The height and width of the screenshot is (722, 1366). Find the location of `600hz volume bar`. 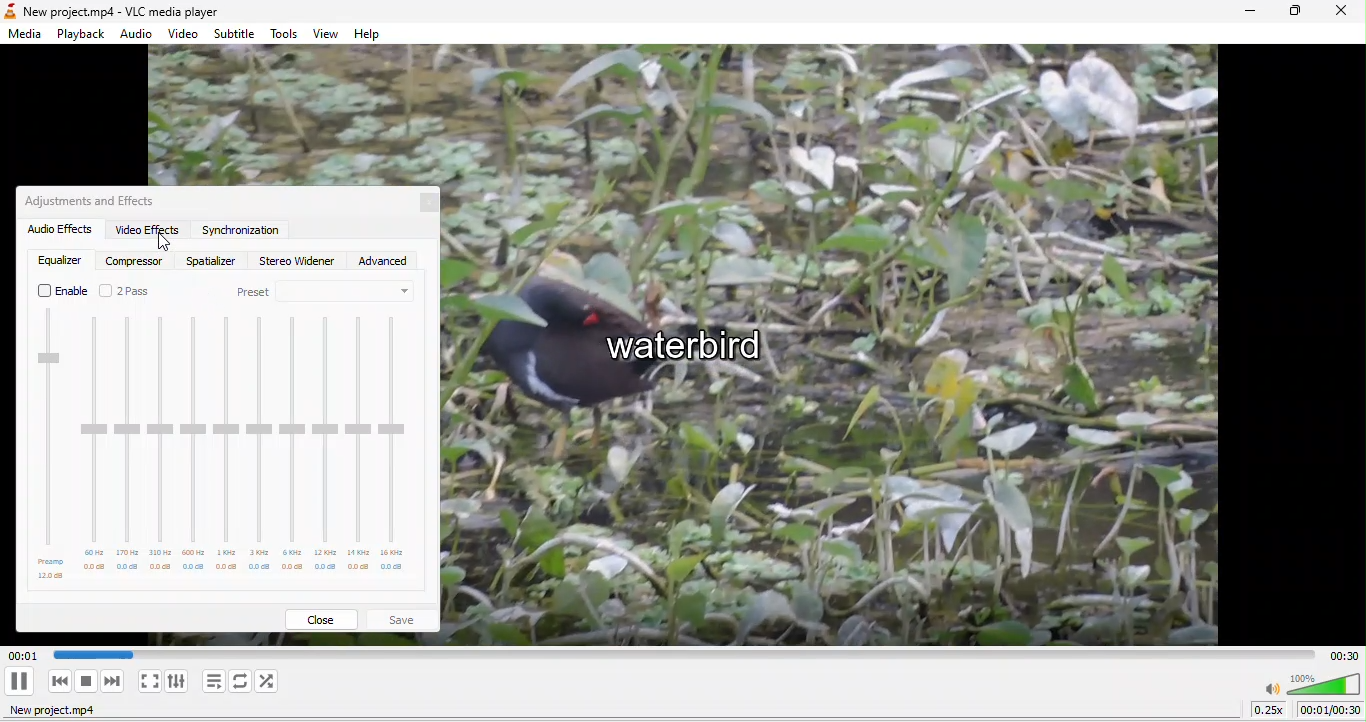

600hz volume bar is located at coordinates (194, 444).